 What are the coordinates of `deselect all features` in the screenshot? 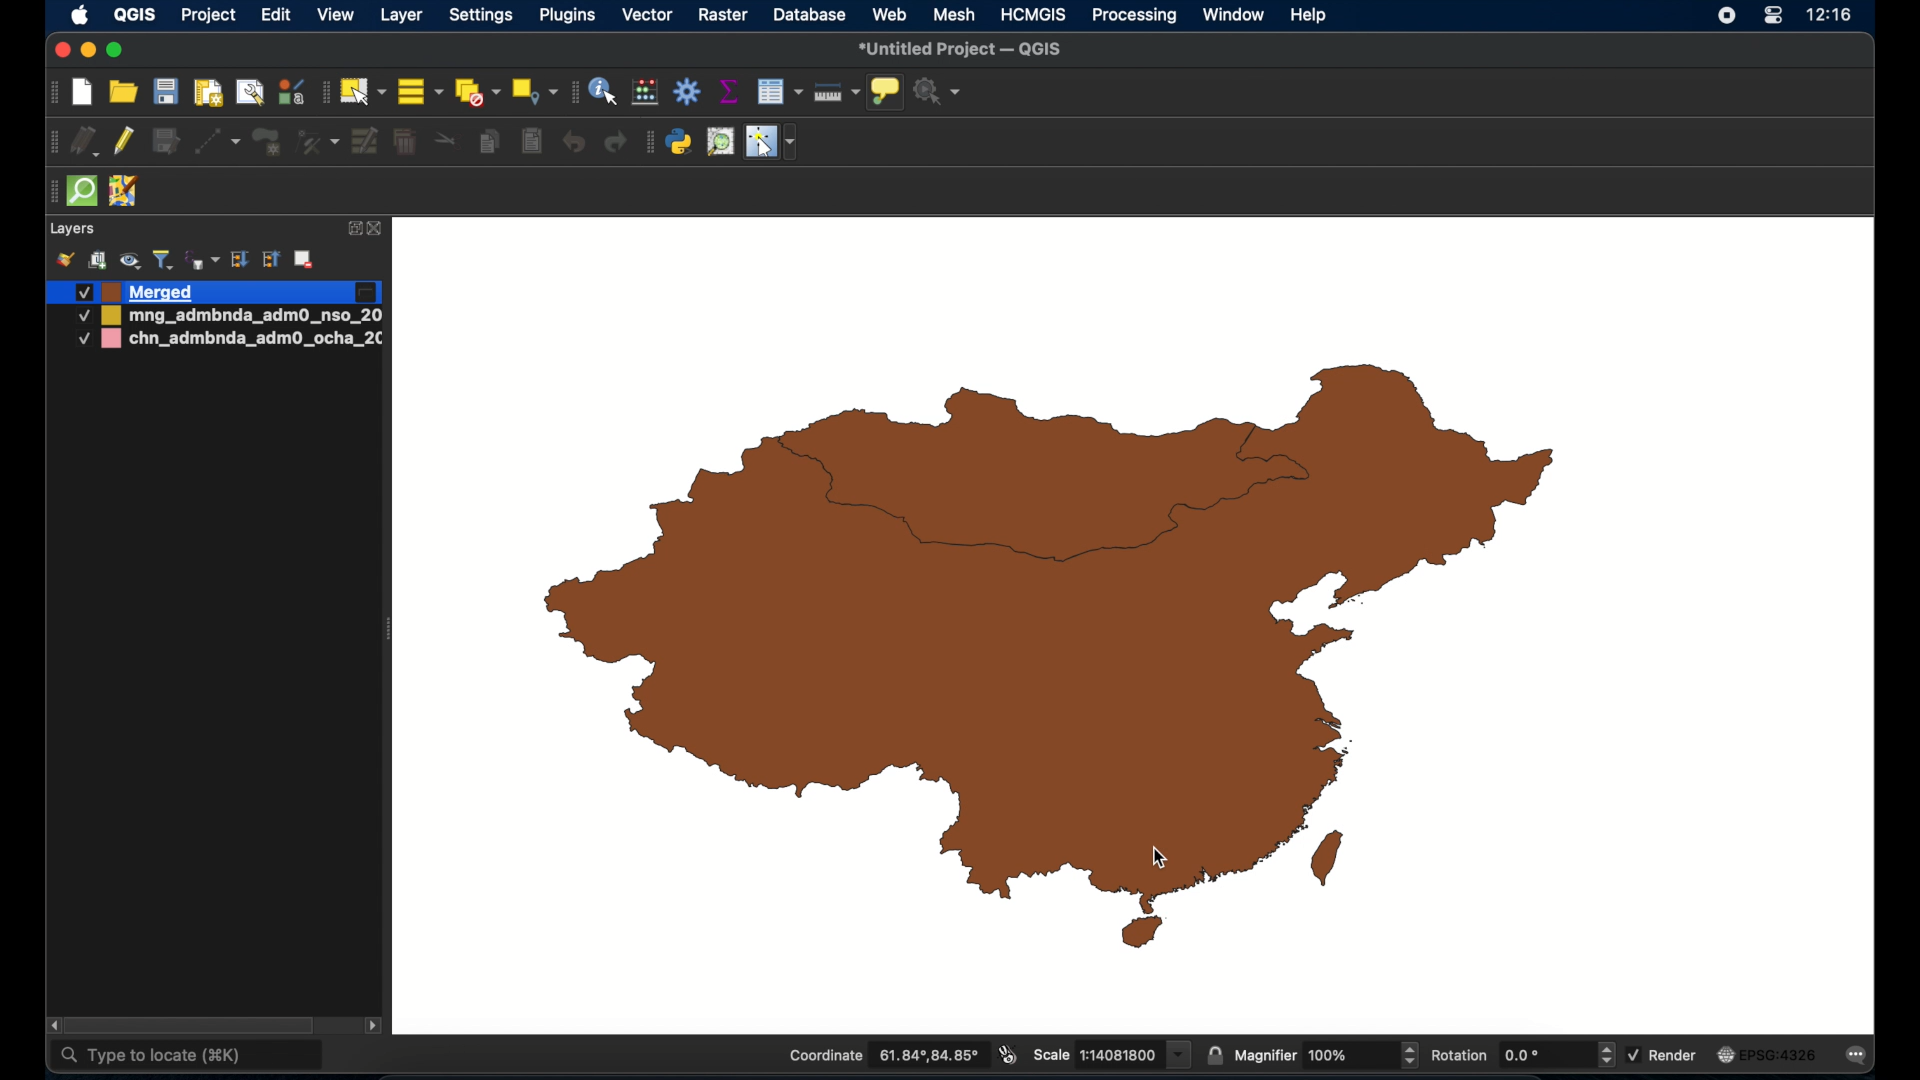 It's located at (477, 93).